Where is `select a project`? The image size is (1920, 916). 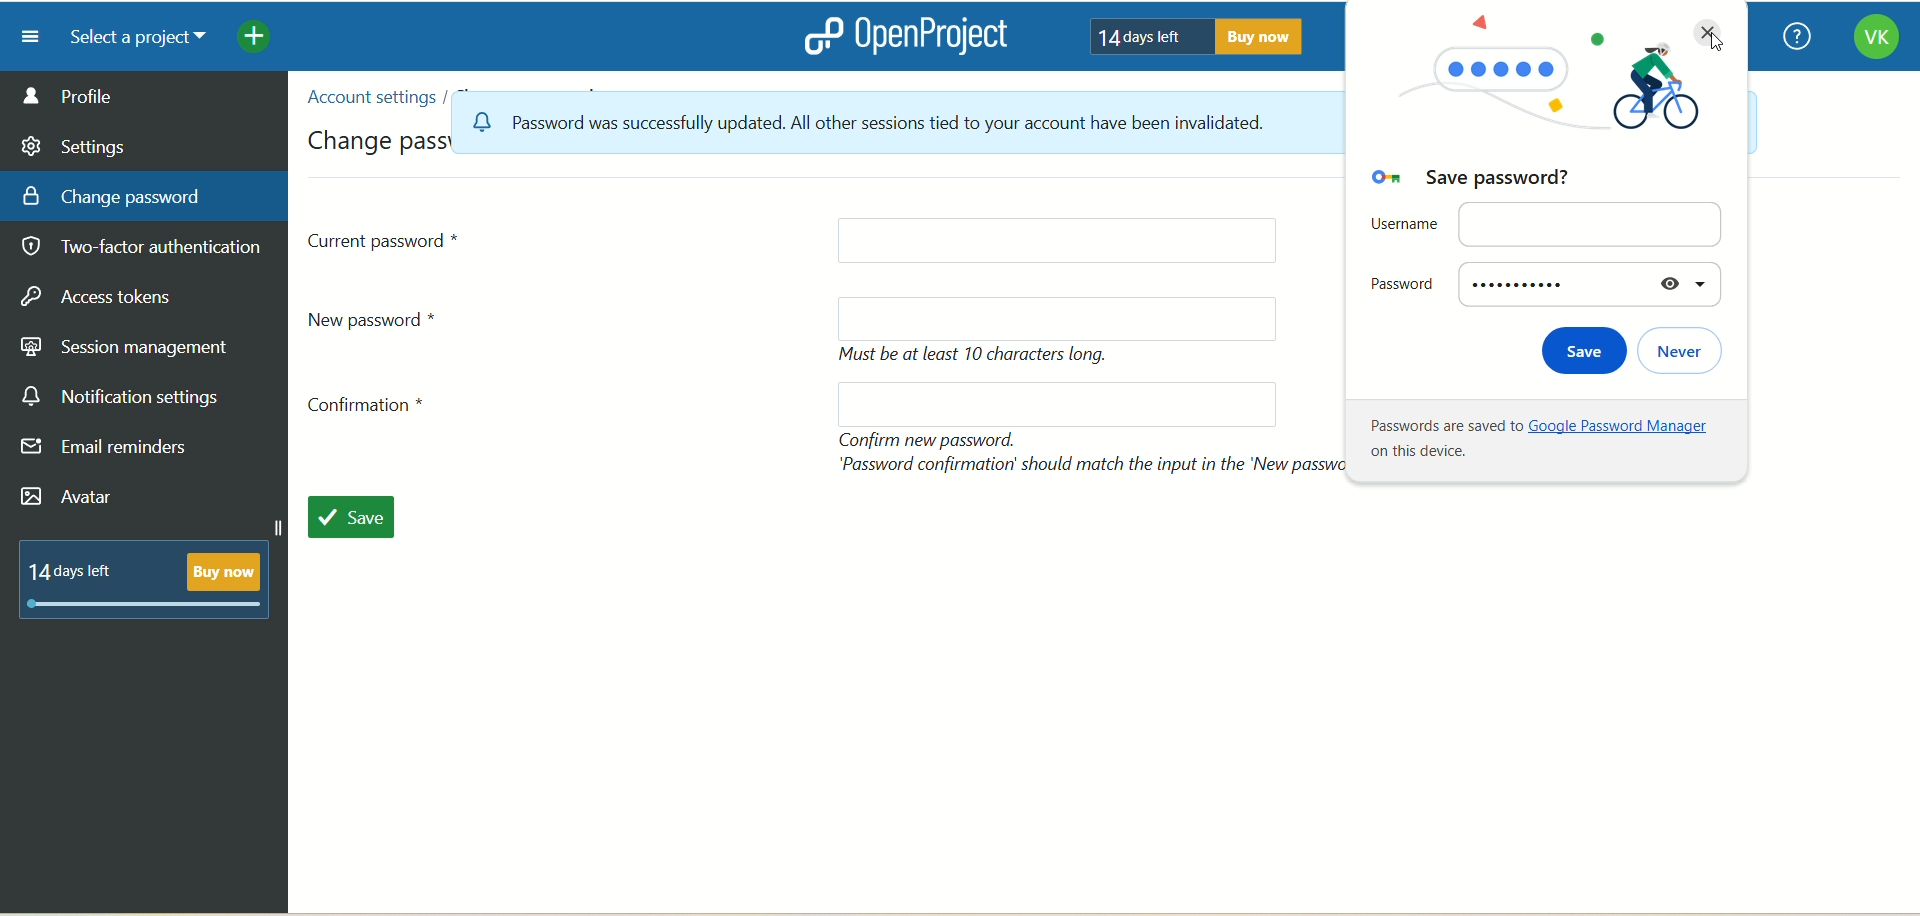
select a project is located at coordinates (130, 38).